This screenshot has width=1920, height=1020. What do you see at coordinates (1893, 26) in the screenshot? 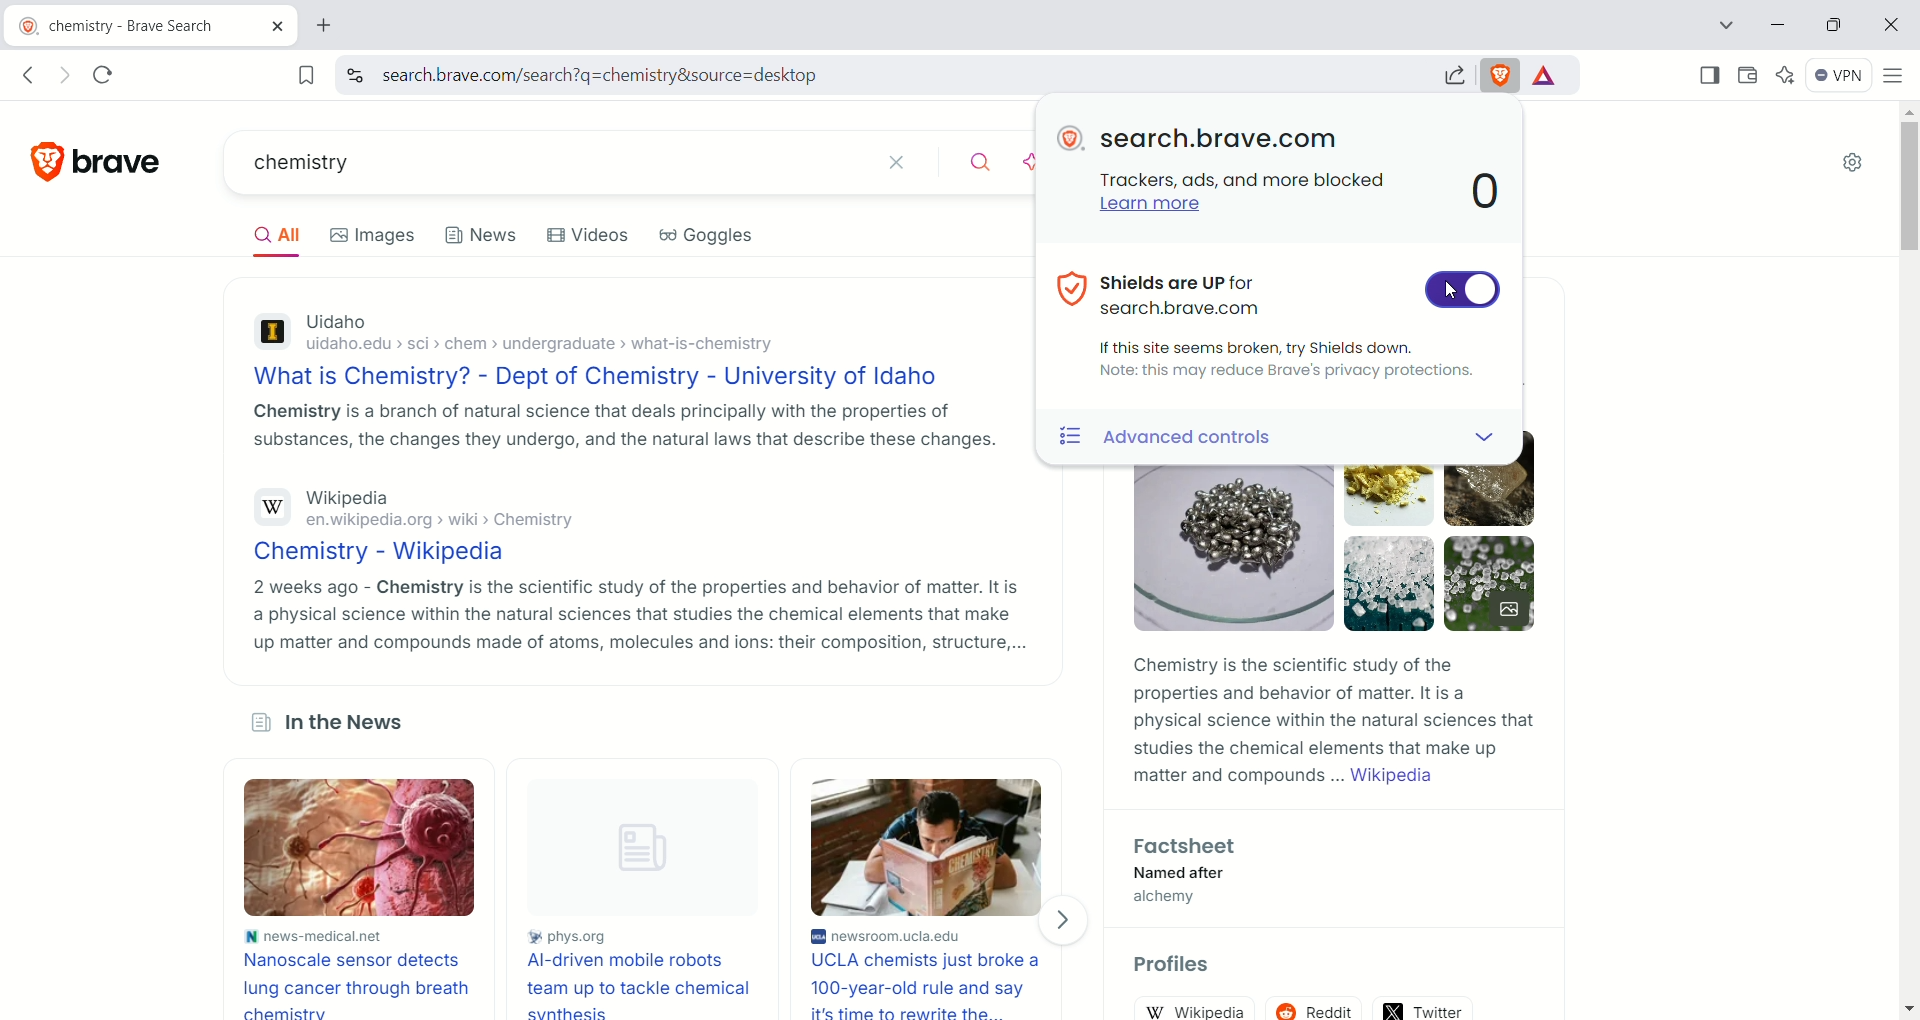
I see `close` at bounding box center [1893, 26].